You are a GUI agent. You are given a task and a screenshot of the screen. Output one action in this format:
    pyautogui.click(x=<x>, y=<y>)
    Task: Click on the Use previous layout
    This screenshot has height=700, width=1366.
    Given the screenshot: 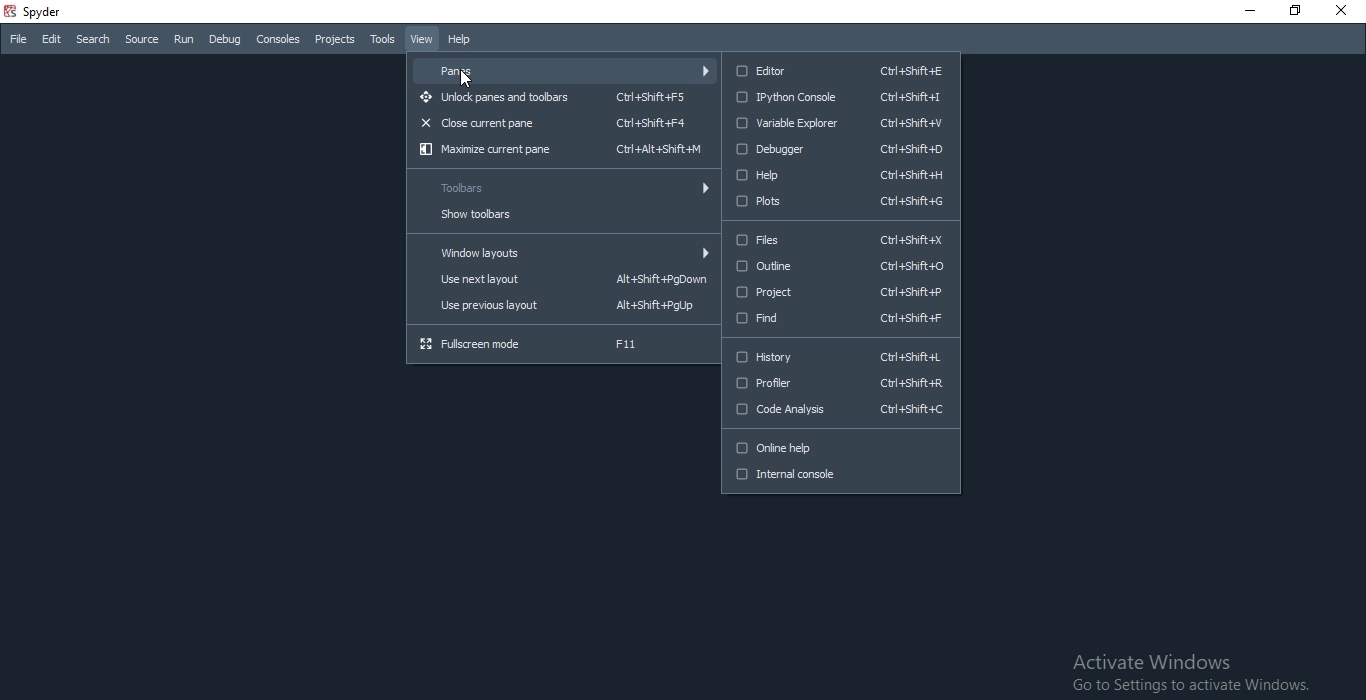 What is the action you would take?
    pyautogui.click(x=559, y=308)
    